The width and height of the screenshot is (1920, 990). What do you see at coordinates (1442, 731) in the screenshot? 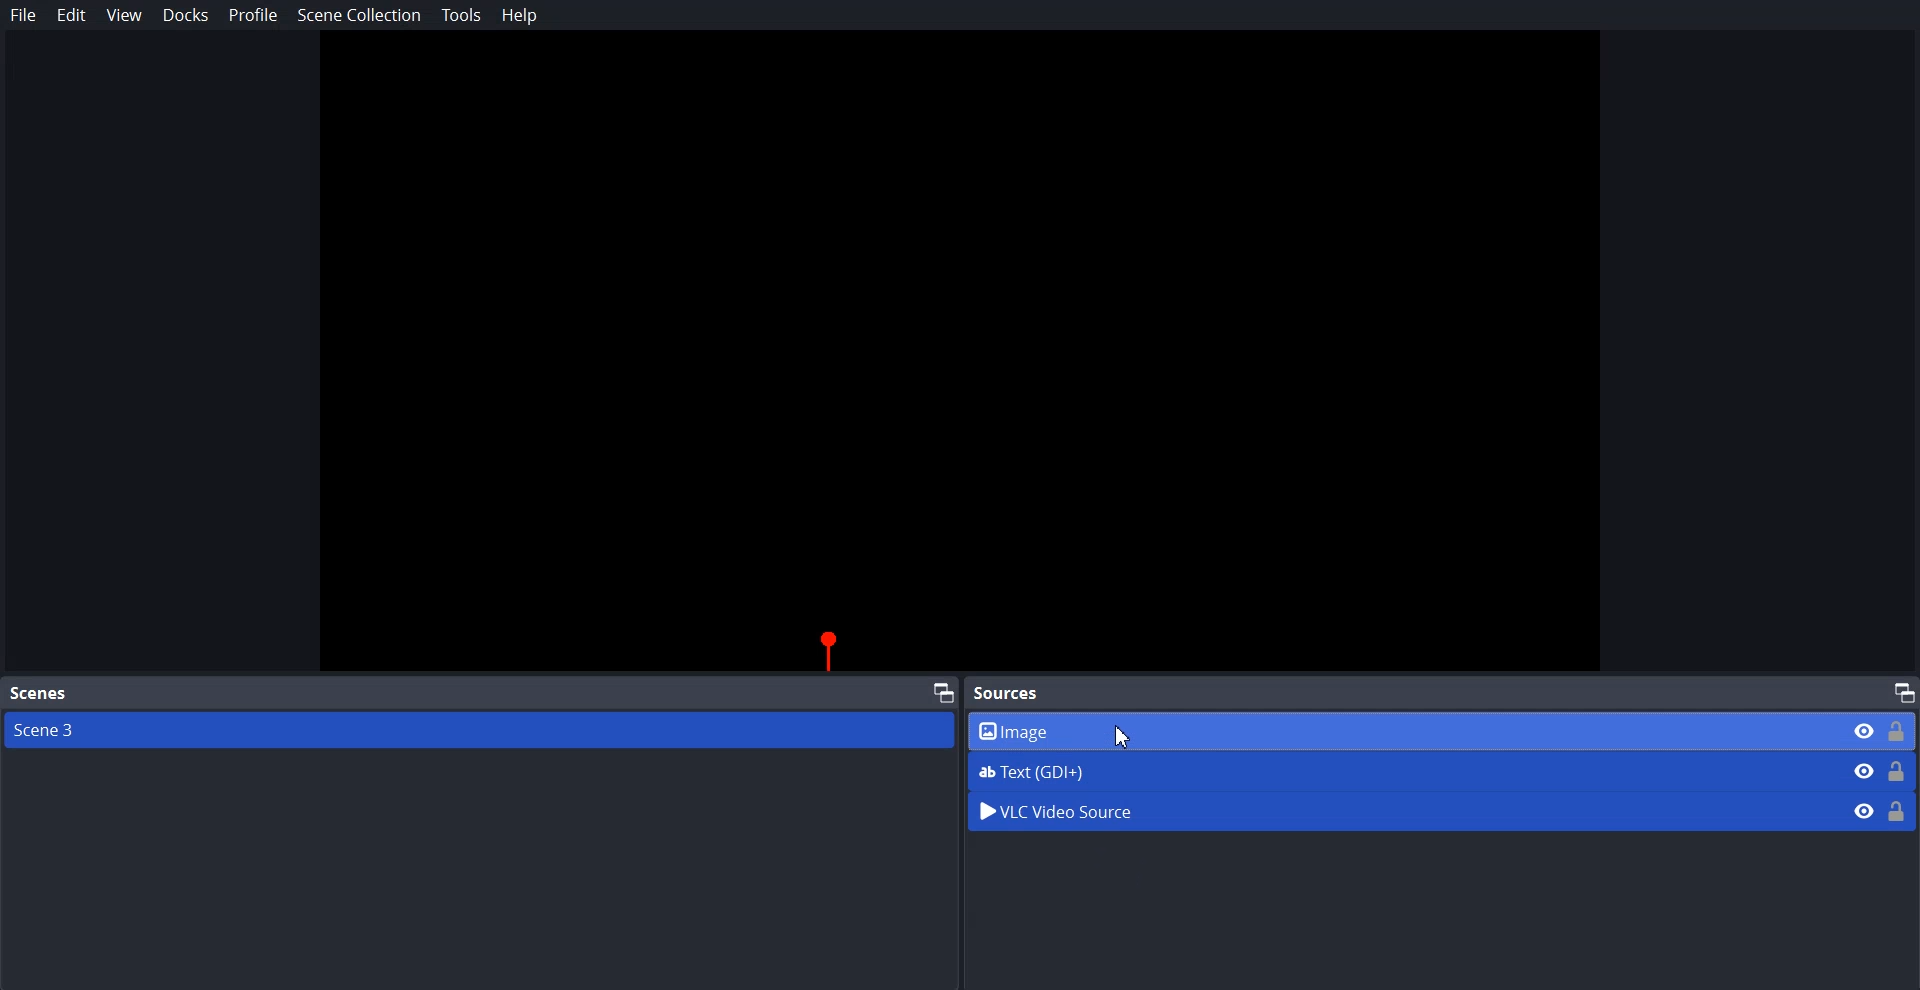
I see `Image` at bounding box center [1442, 731].